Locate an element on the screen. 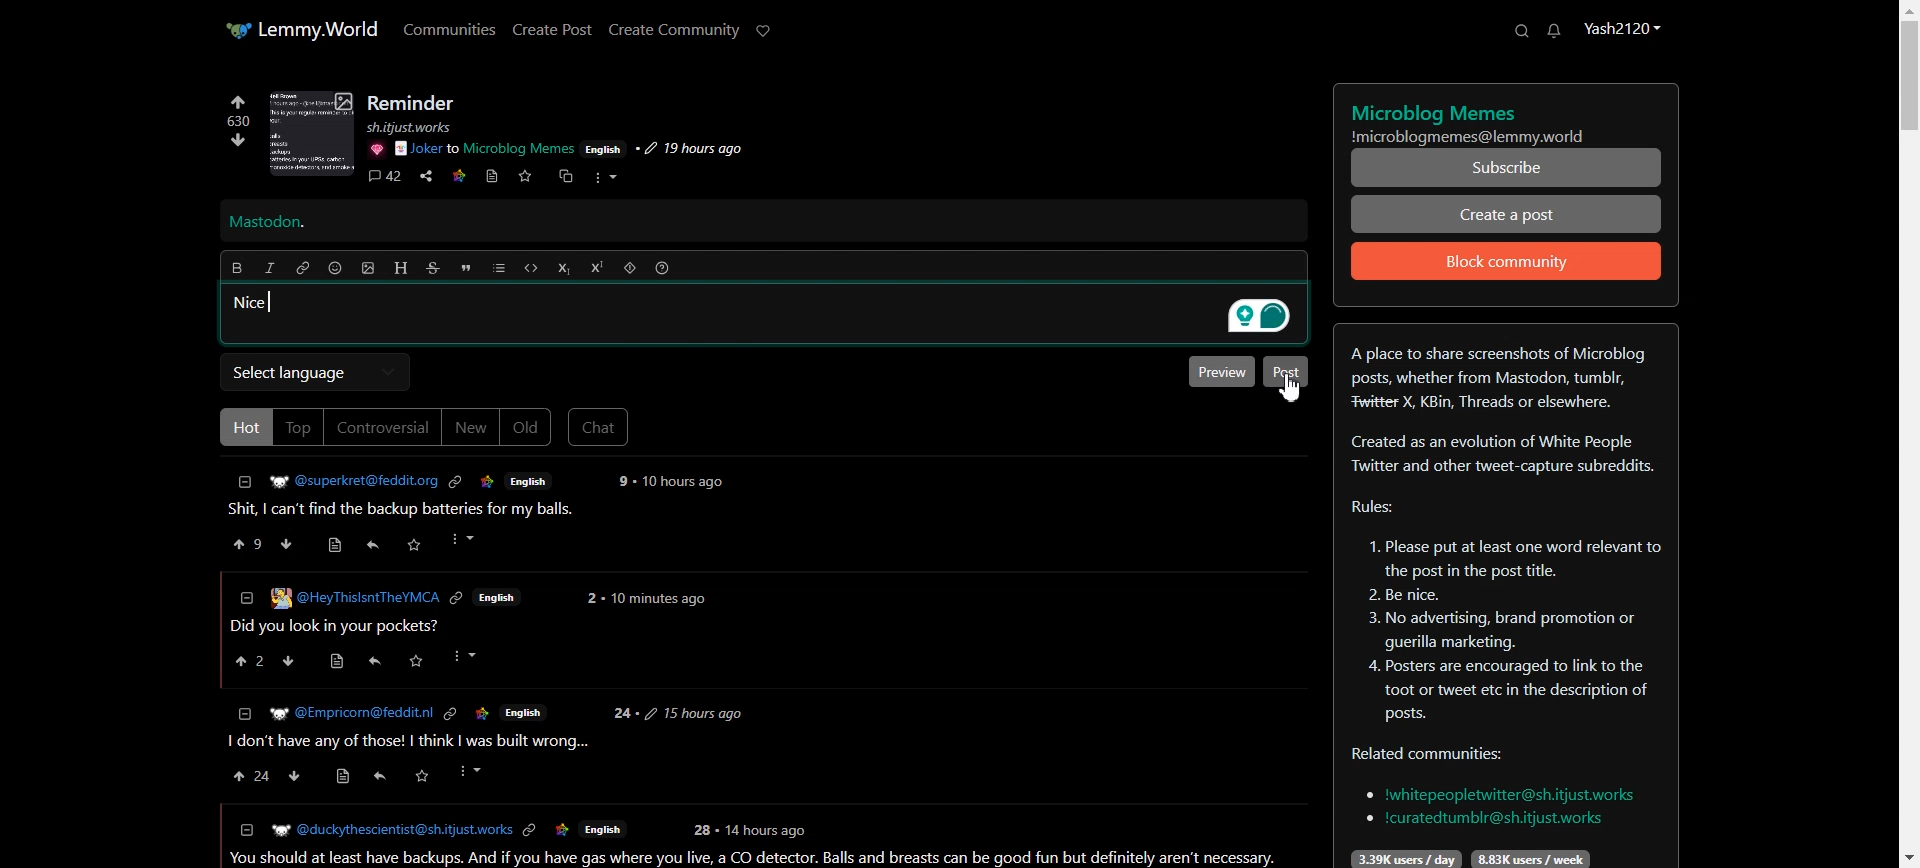  Share is located at coordinates (426, 177).